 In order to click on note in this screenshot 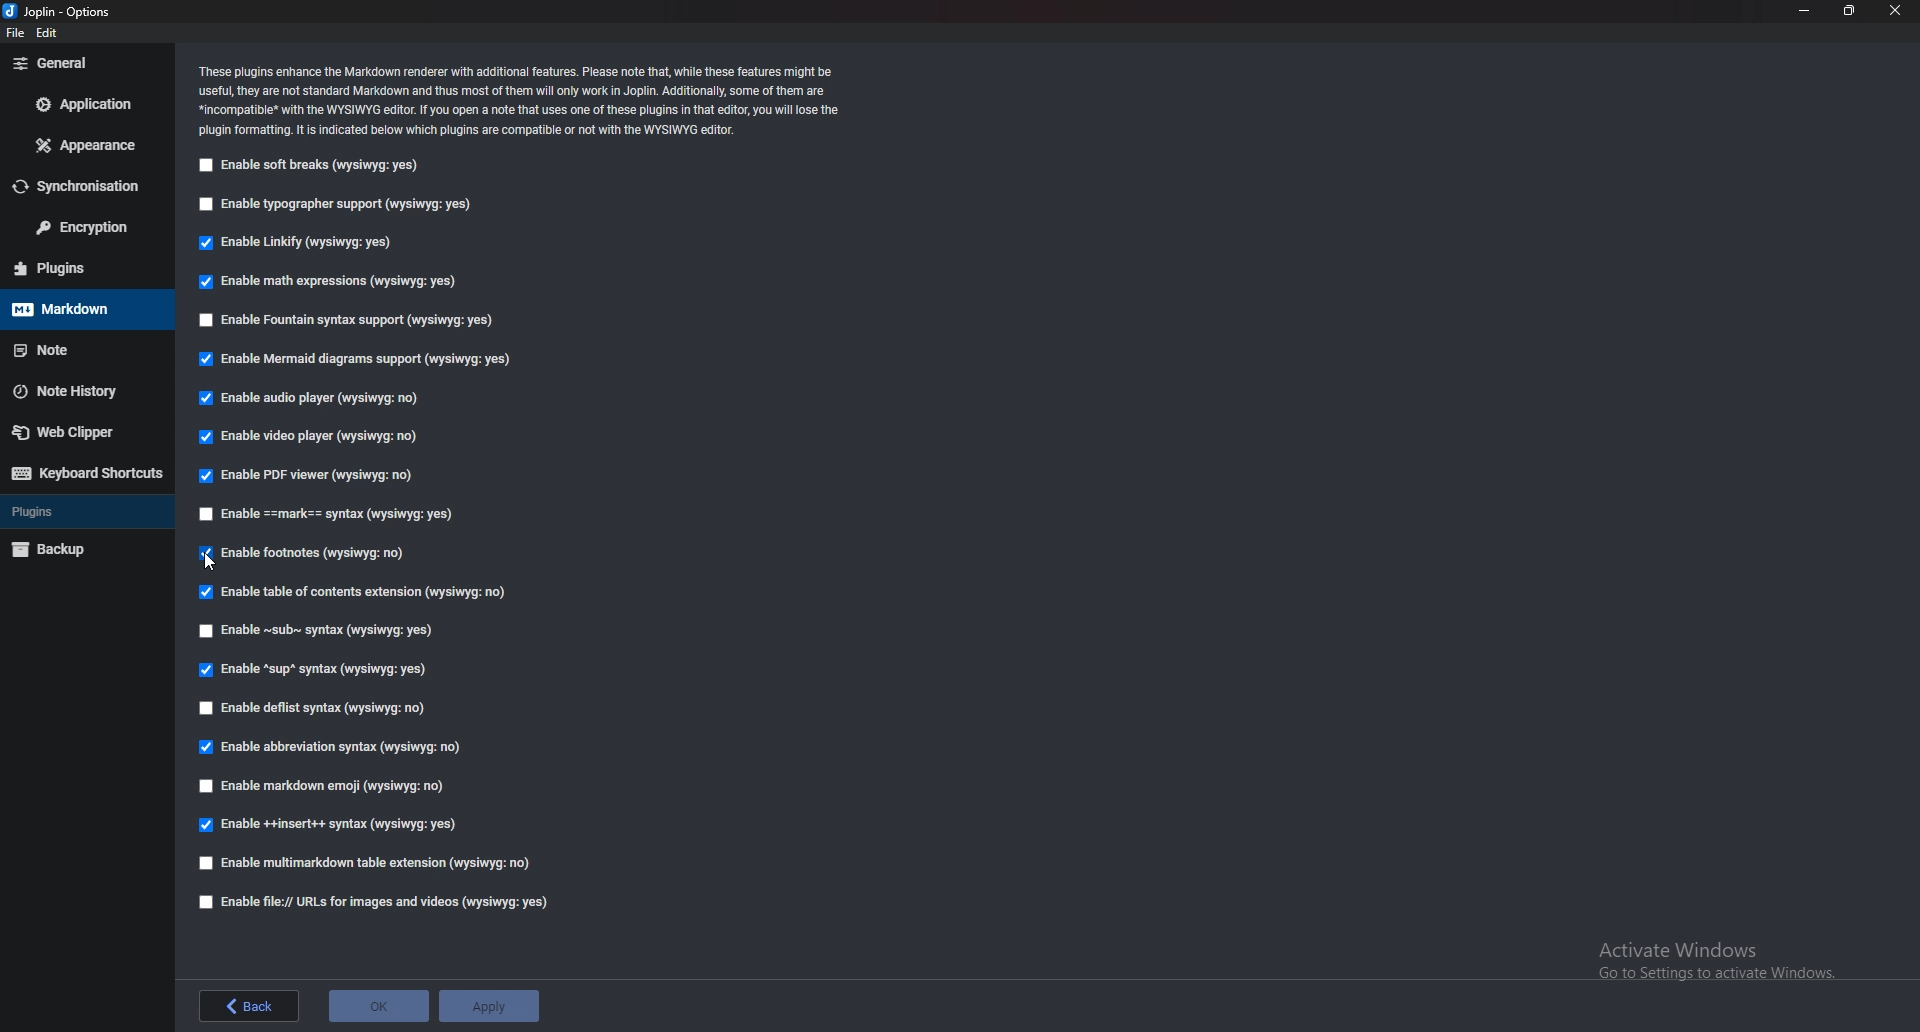, I will do `click(86, 347)`.